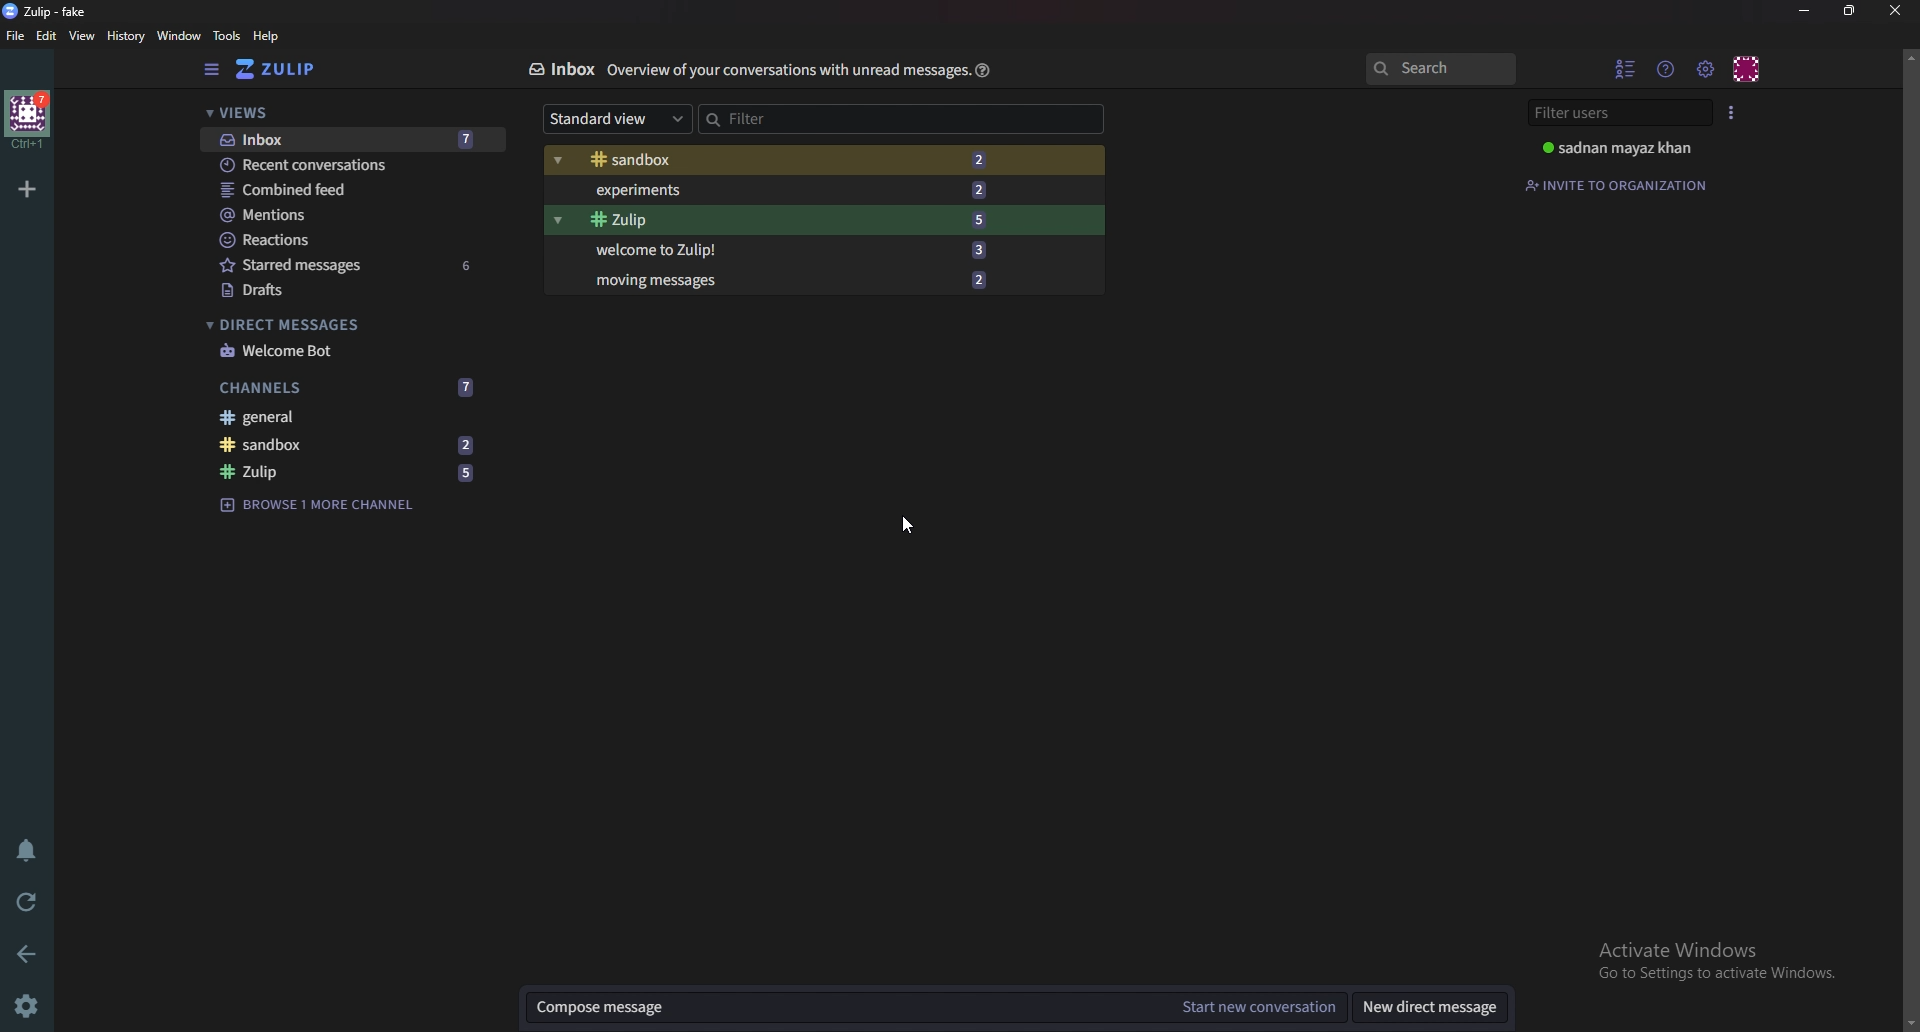 Image resolution: width=1920 pixels, height=1032 pixels. Describe the element at coordinates (611, 120) in the screenshot. I see `Standard view` at that location.